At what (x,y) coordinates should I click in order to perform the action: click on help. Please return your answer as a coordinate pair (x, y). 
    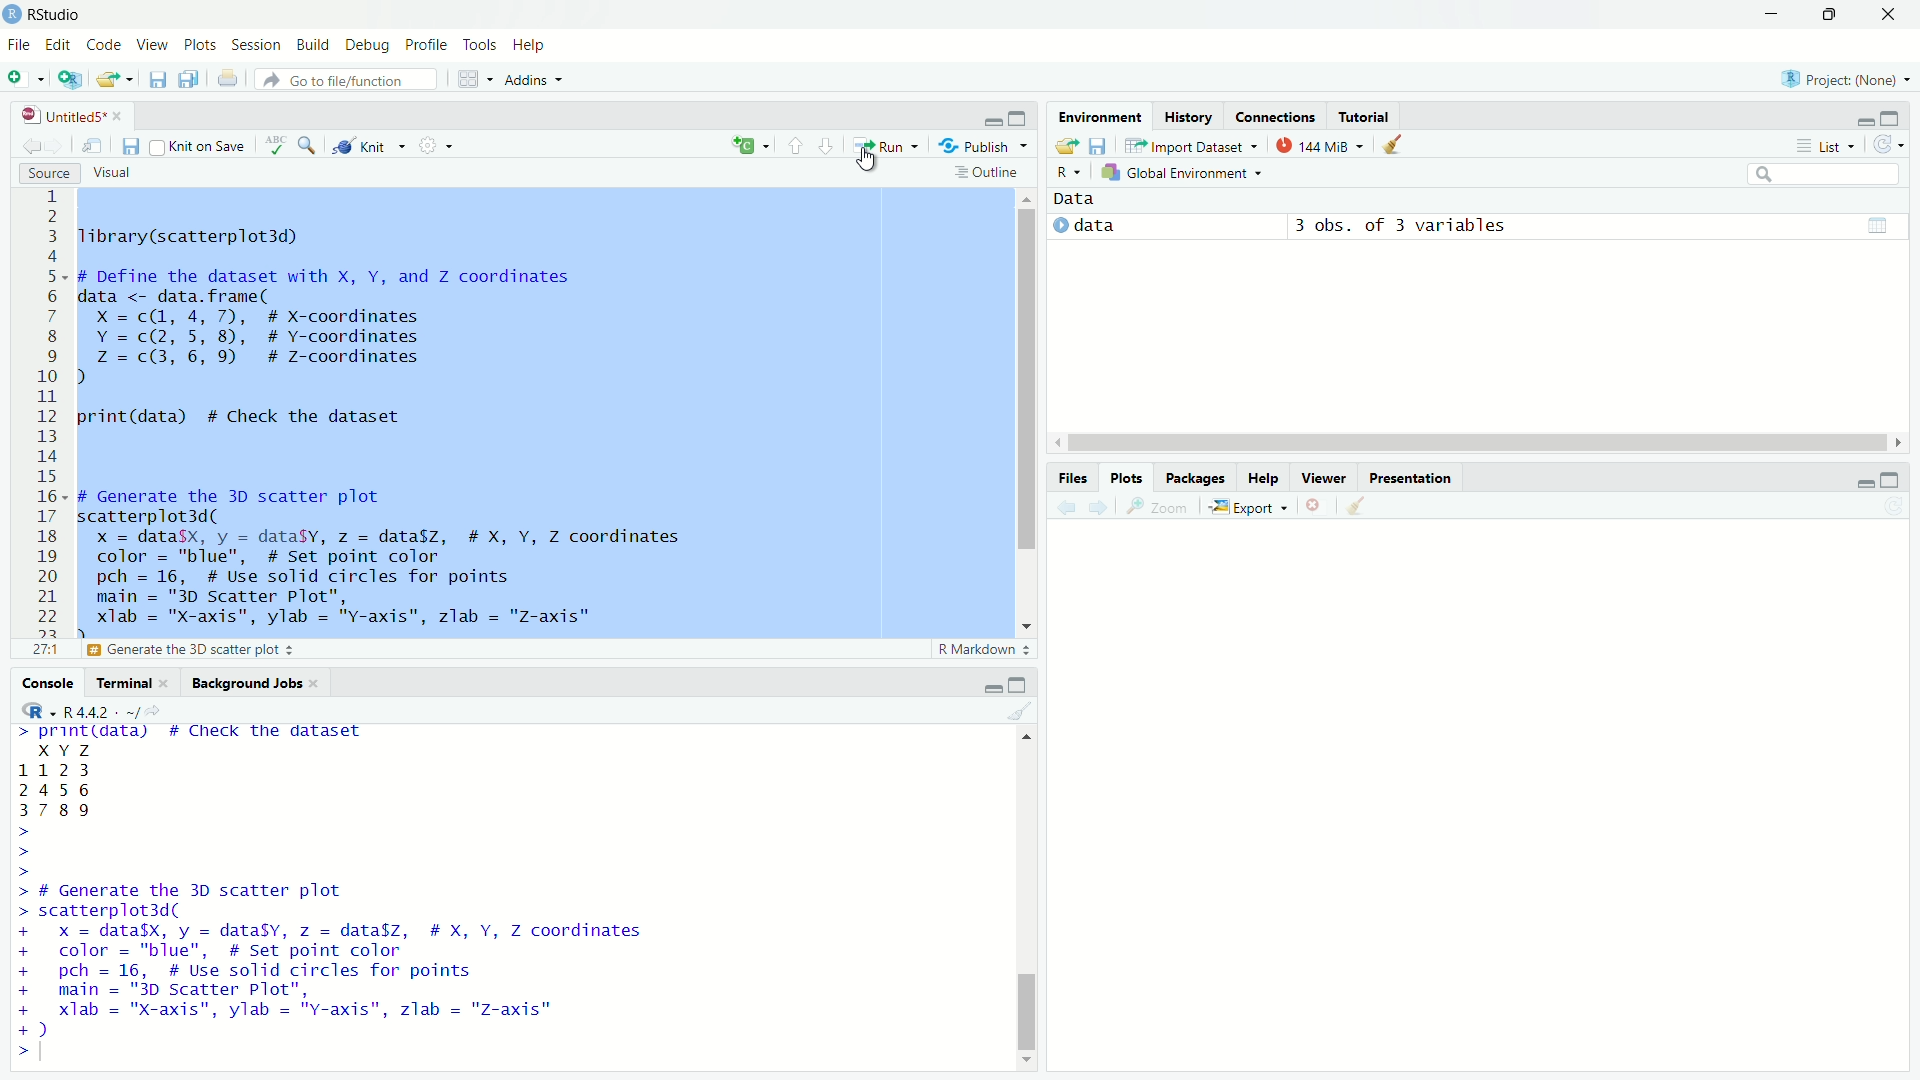
    Looking at the image, I should click on (533, 46).